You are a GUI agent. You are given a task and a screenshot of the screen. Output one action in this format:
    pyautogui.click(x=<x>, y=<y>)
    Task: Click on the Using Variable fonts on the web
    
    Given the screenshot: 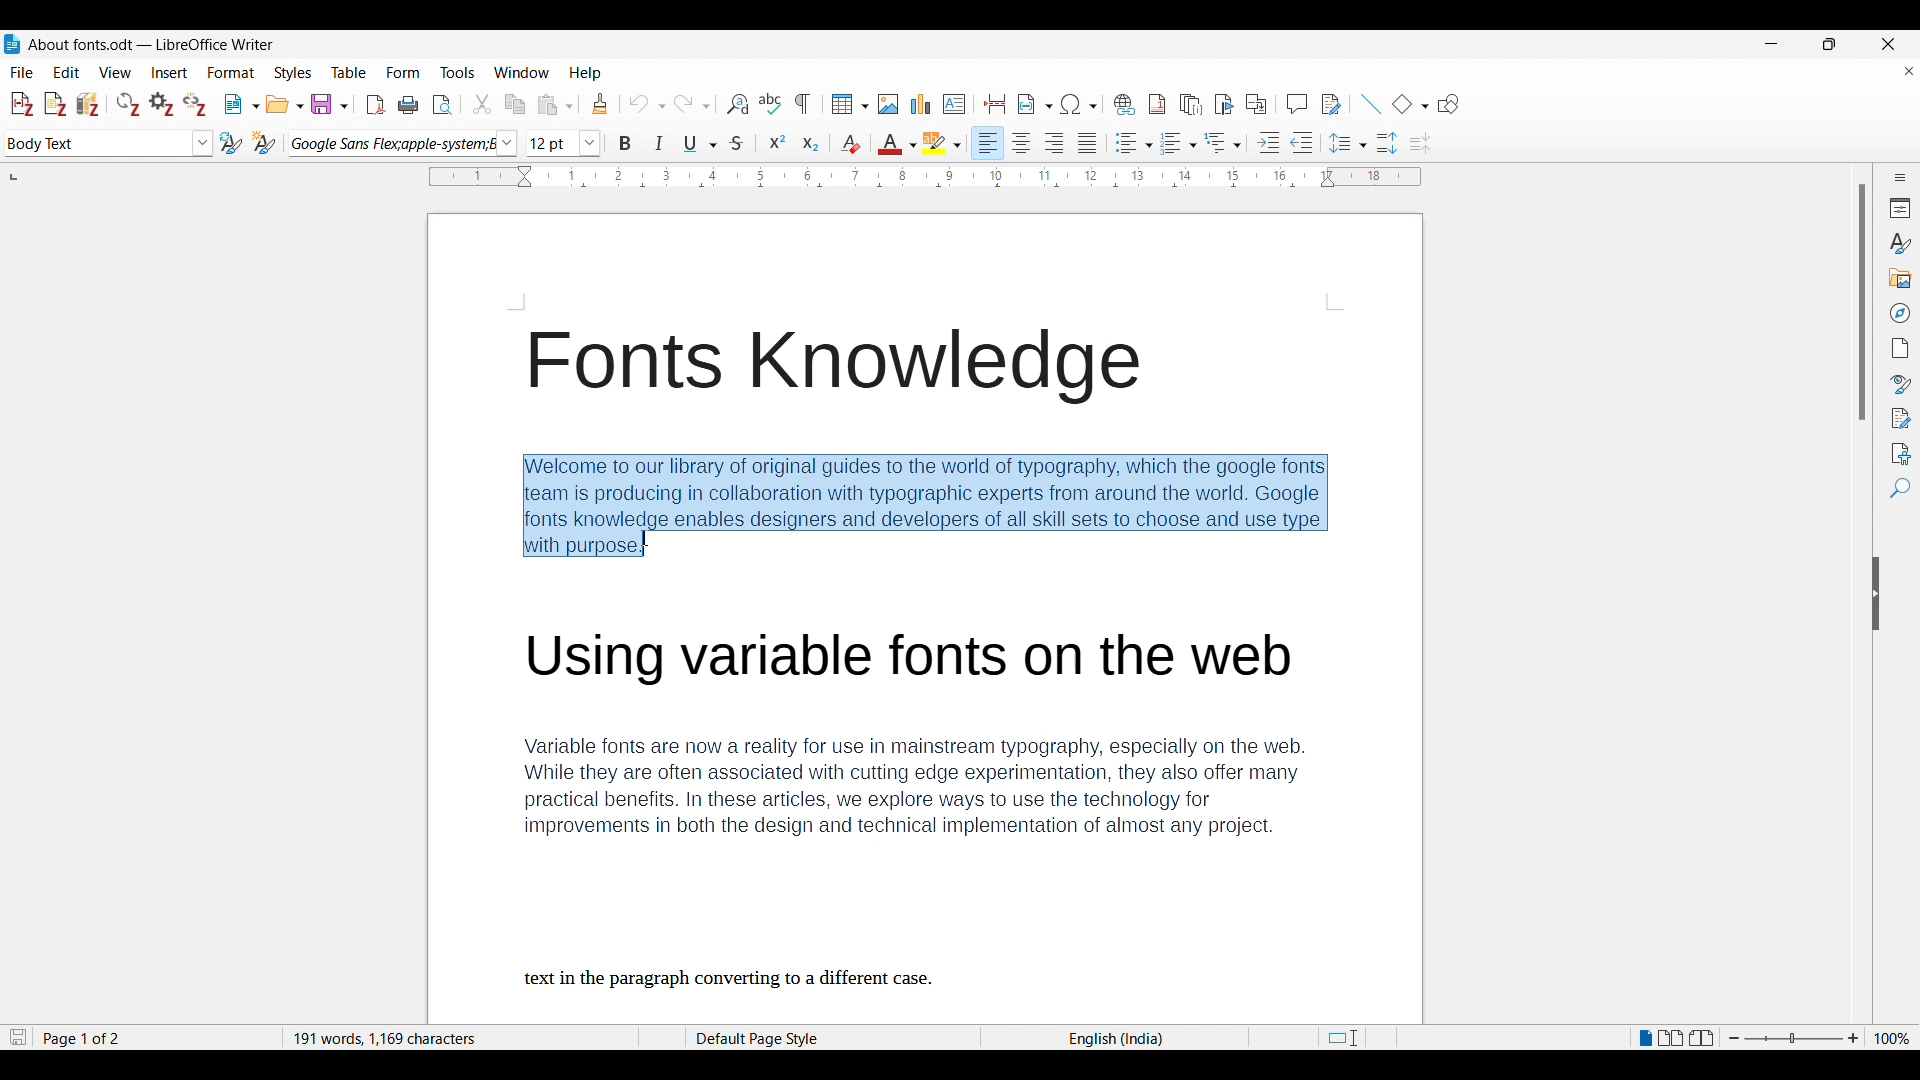 What is the action you would take?
    pyautogui.click(x=924, y=659)
    